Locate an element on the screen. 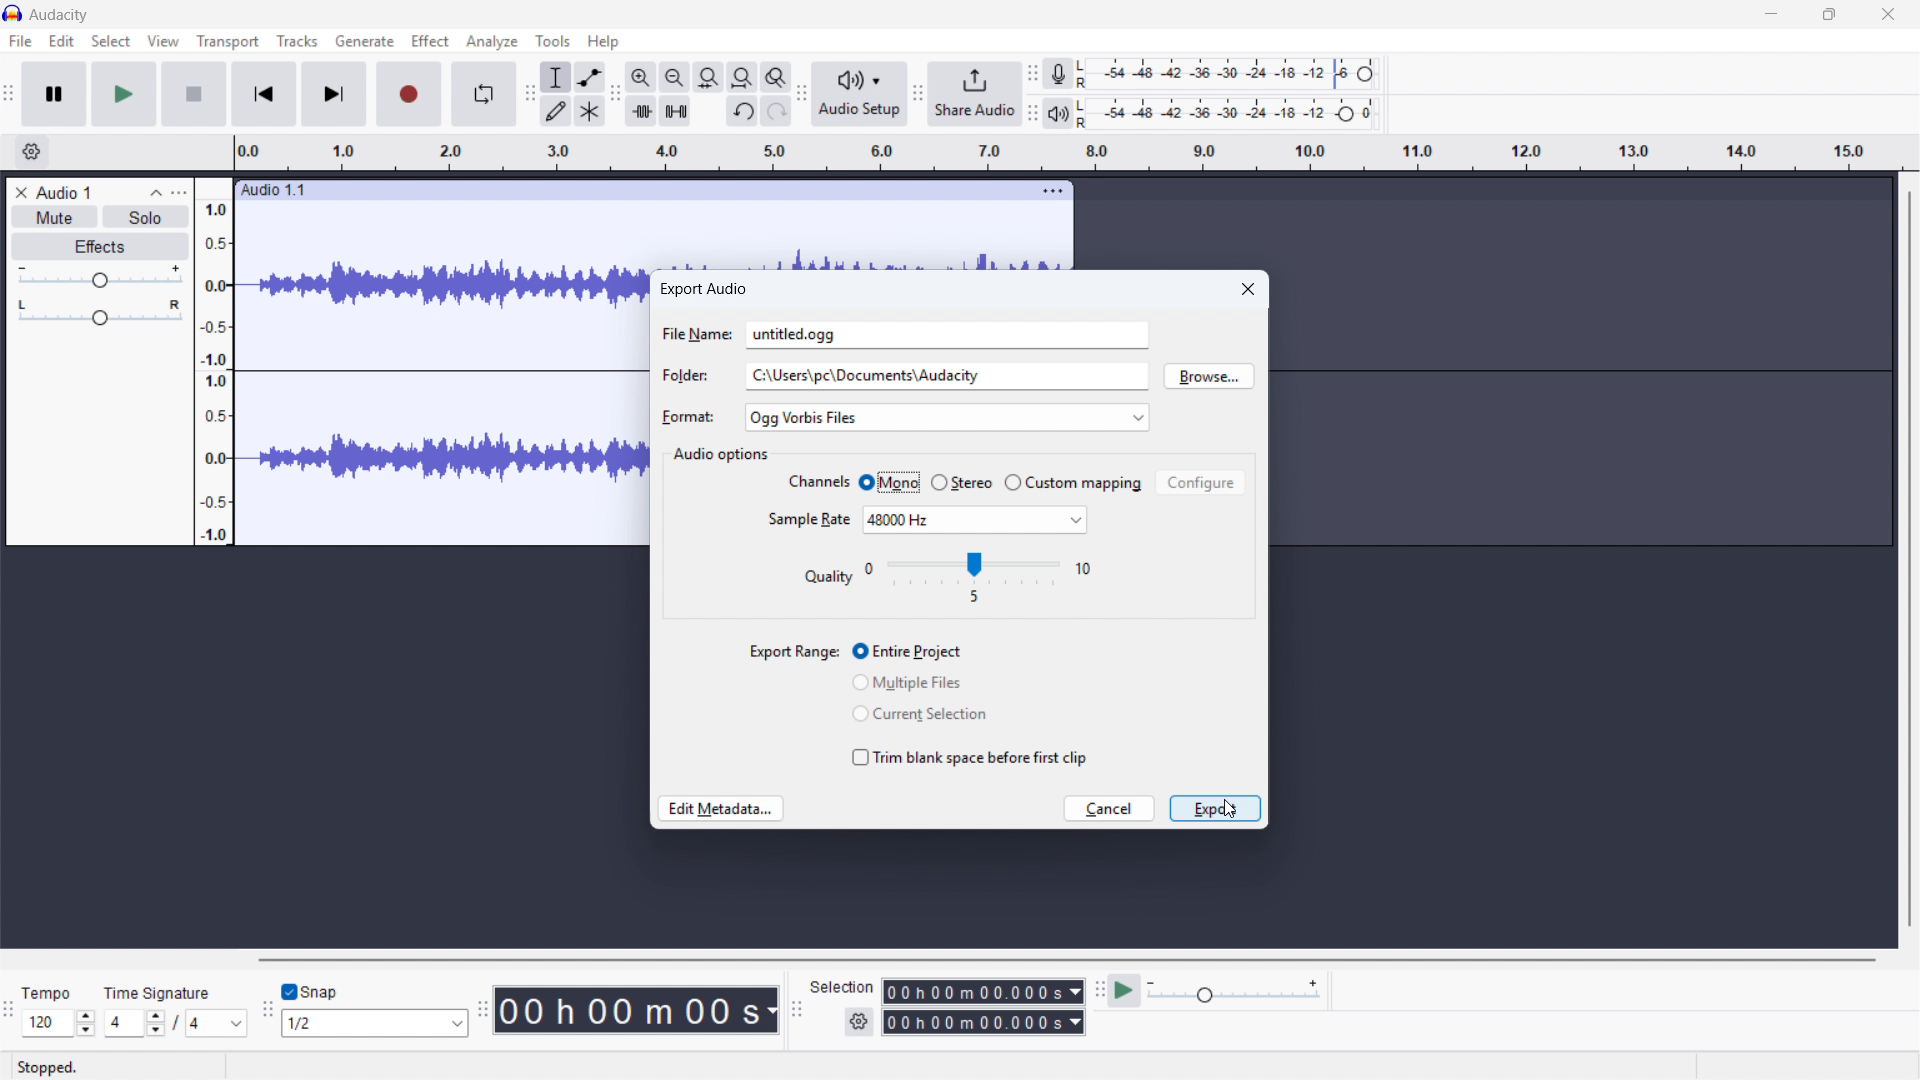 Image resolution: width=1920 pixels, height=1080 pixels. Track options  is located at coordinates (1052, 190).